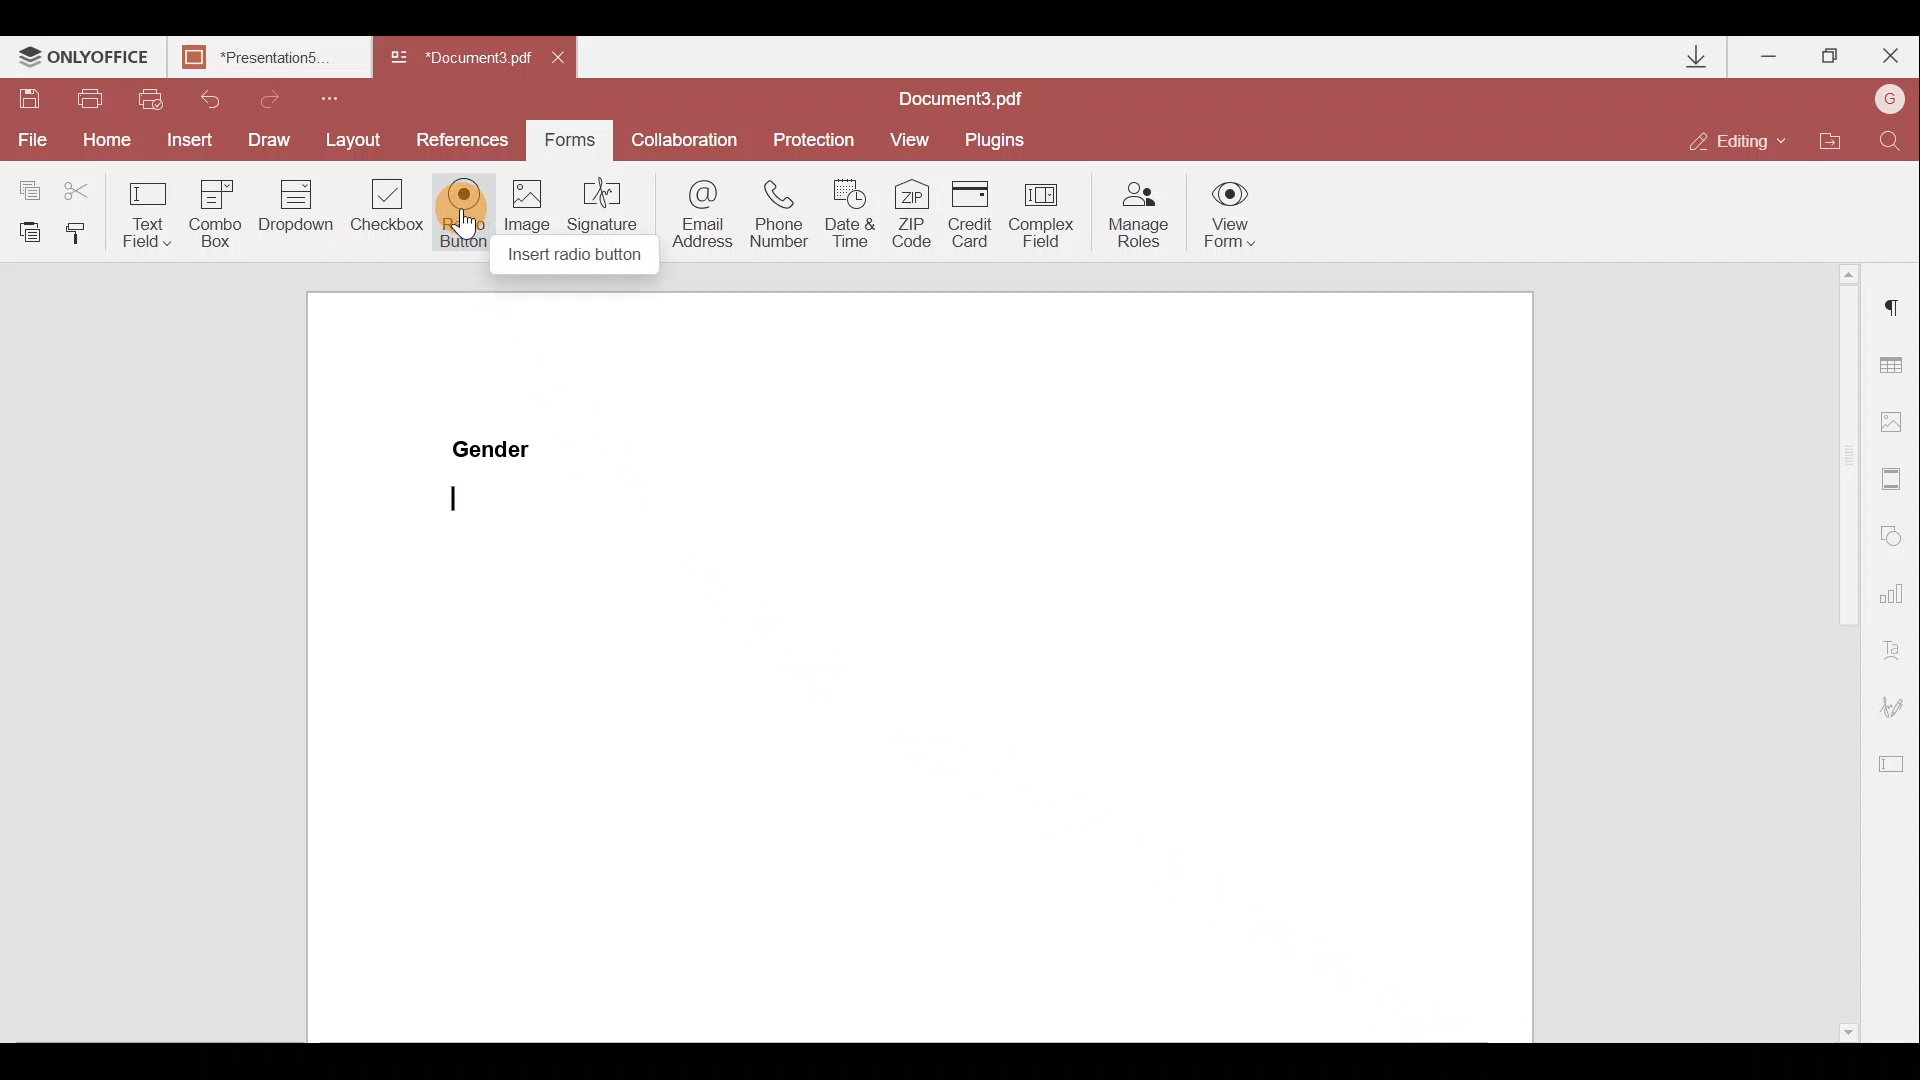  What do you see at coordinates (469, 222) in the screenshot?
I see `cursor` at bounding box center [469, 222].